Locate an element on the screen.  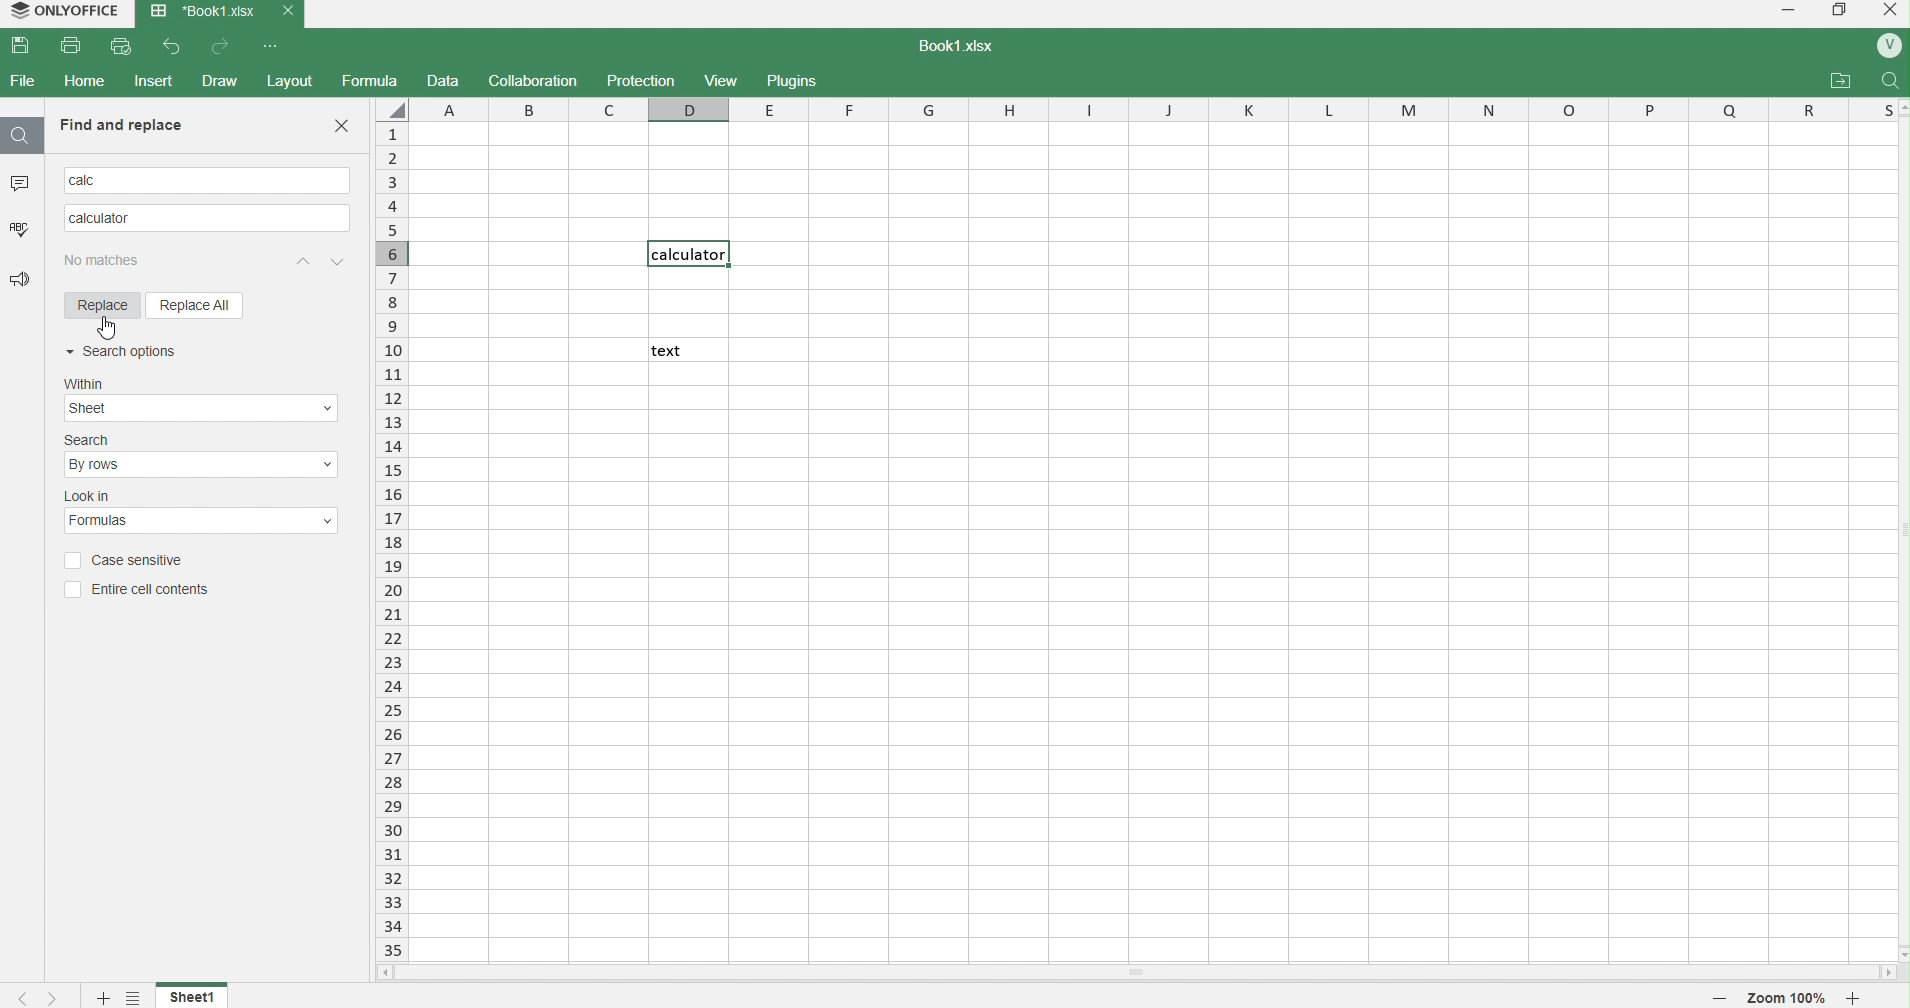
windows is located at coordinates (1838, 12).